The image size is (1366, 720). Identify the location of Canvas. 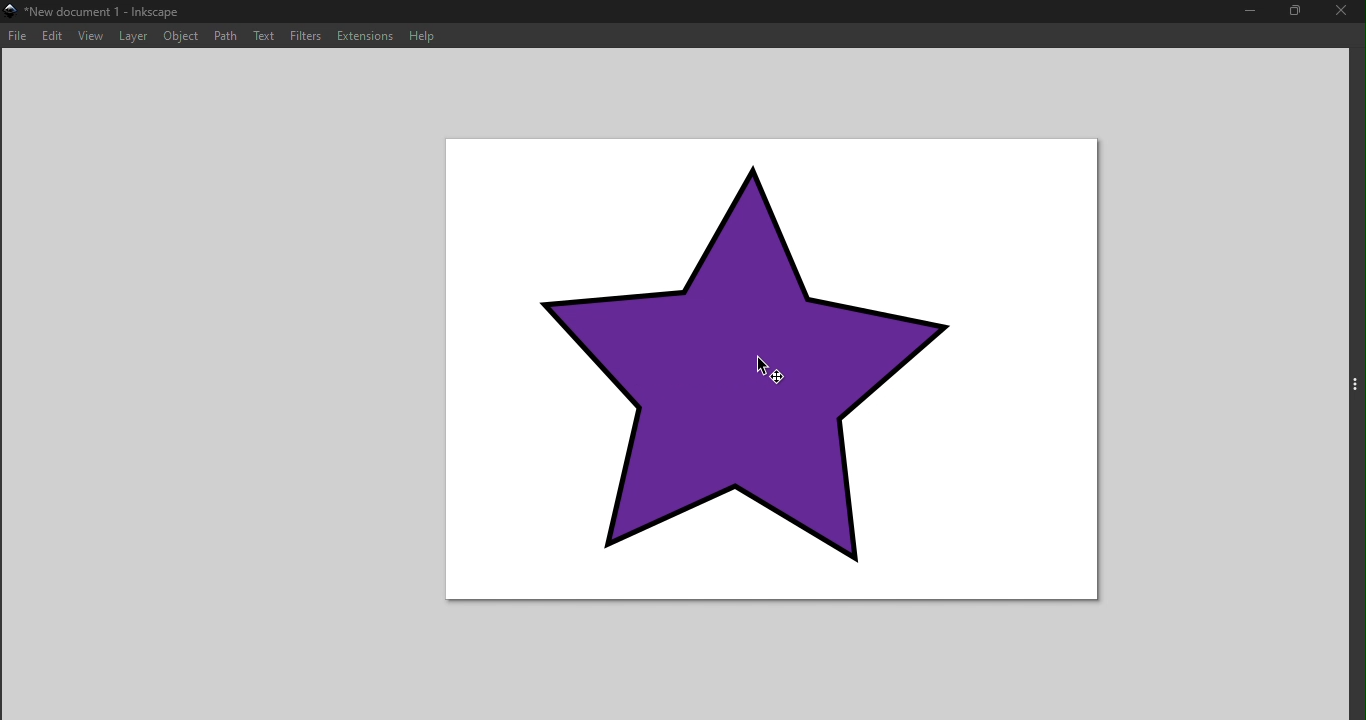
(775, 371).